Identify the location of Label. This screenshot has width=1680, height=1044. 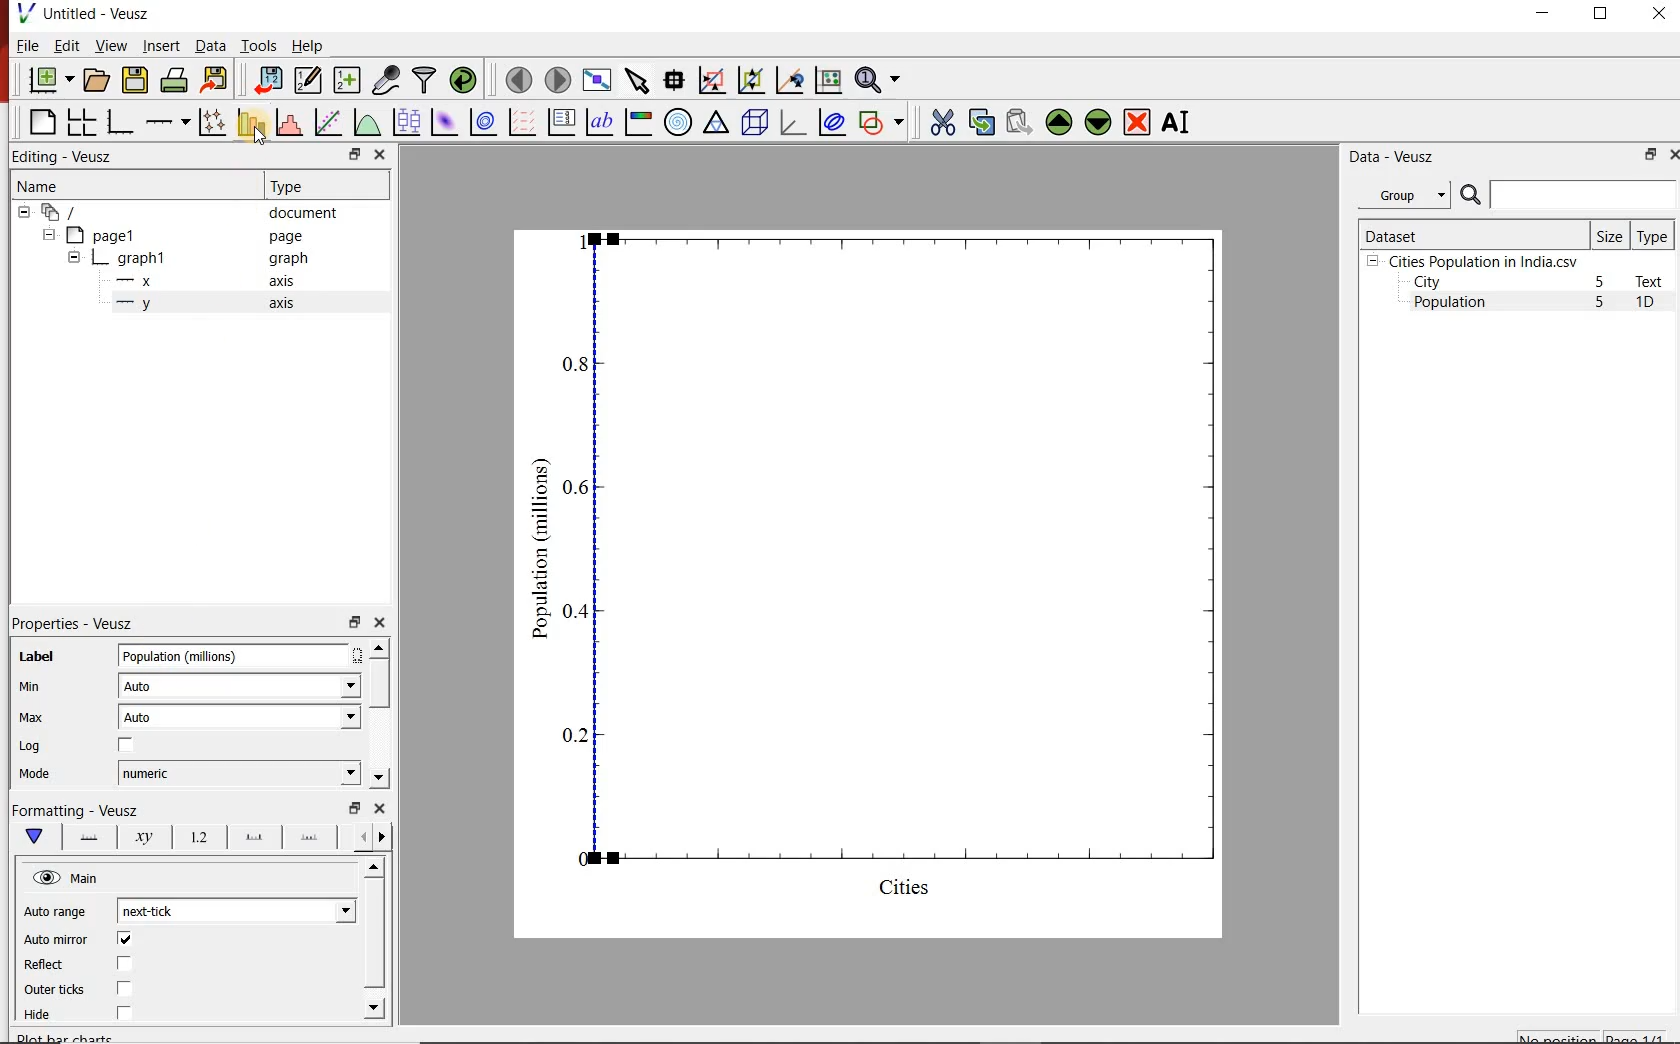
(32, 656).